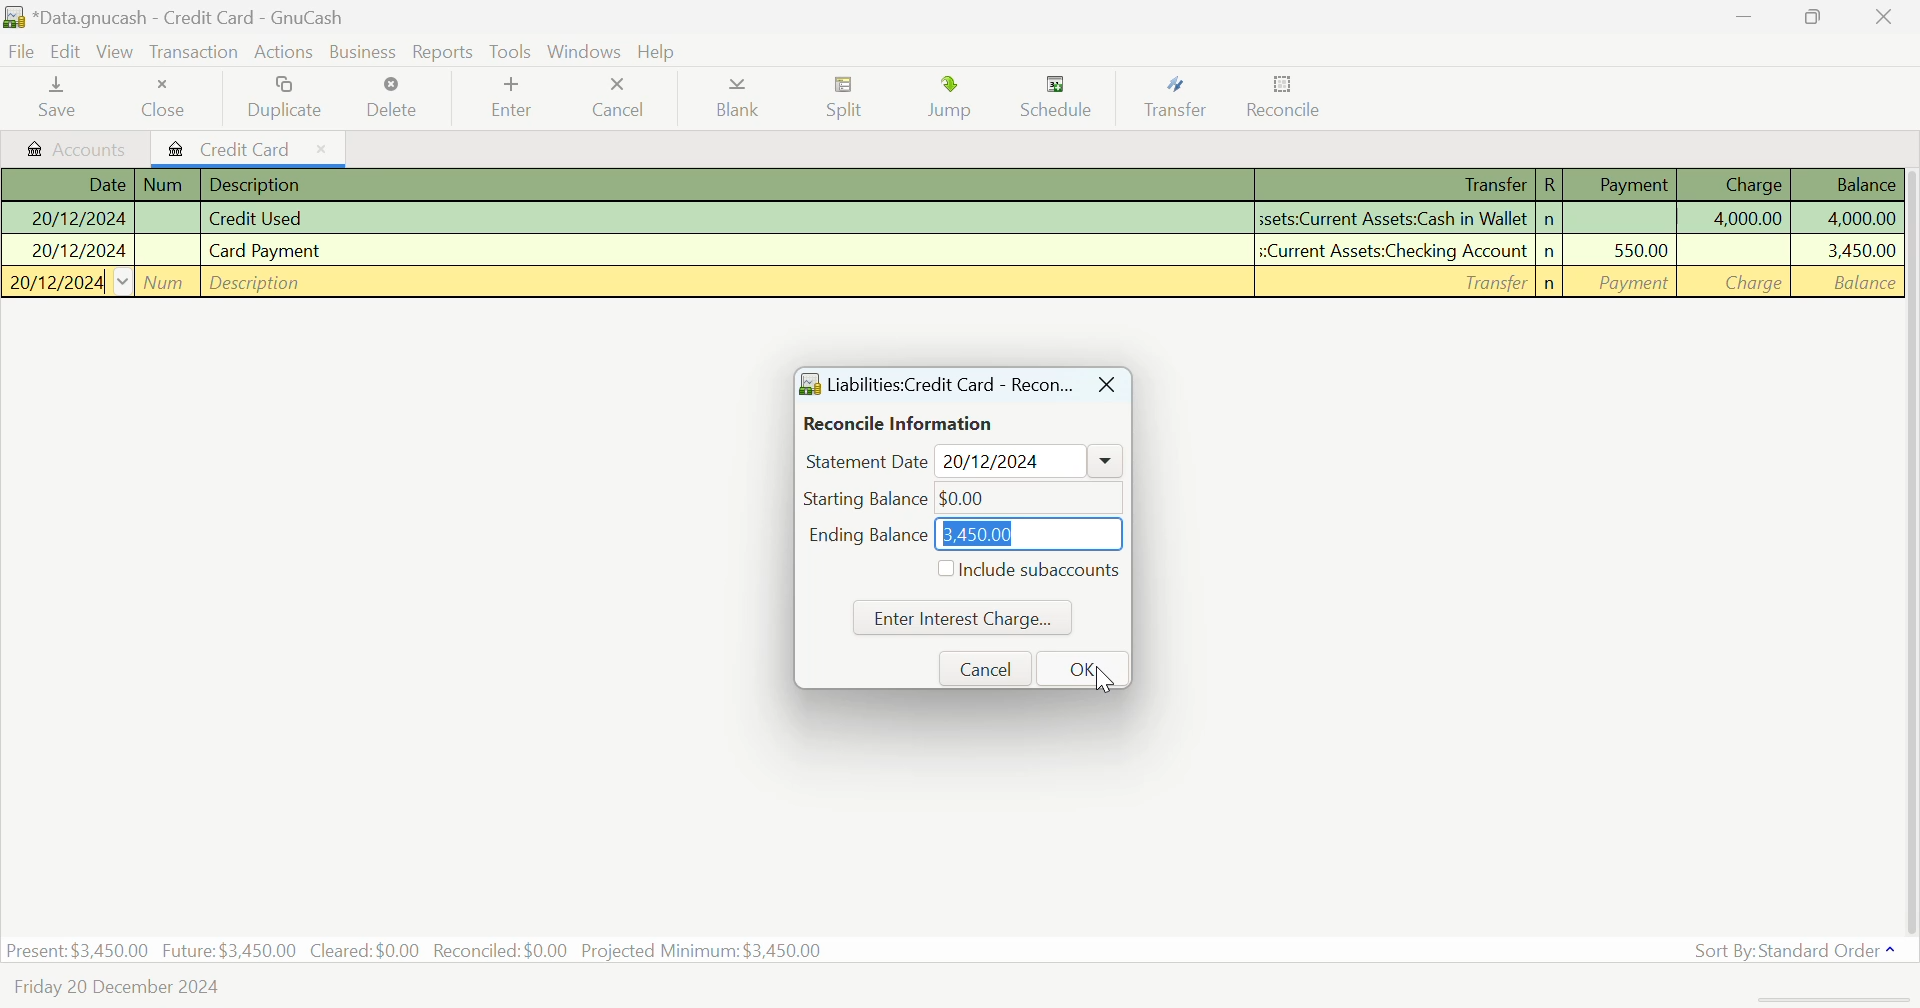 Image resolution: width=1920 pixels, height=1008 pixels. What do you see at coordinates (1112, 382) in the screenshot?
I see `Close Window` at bounding box center [1112, 382].